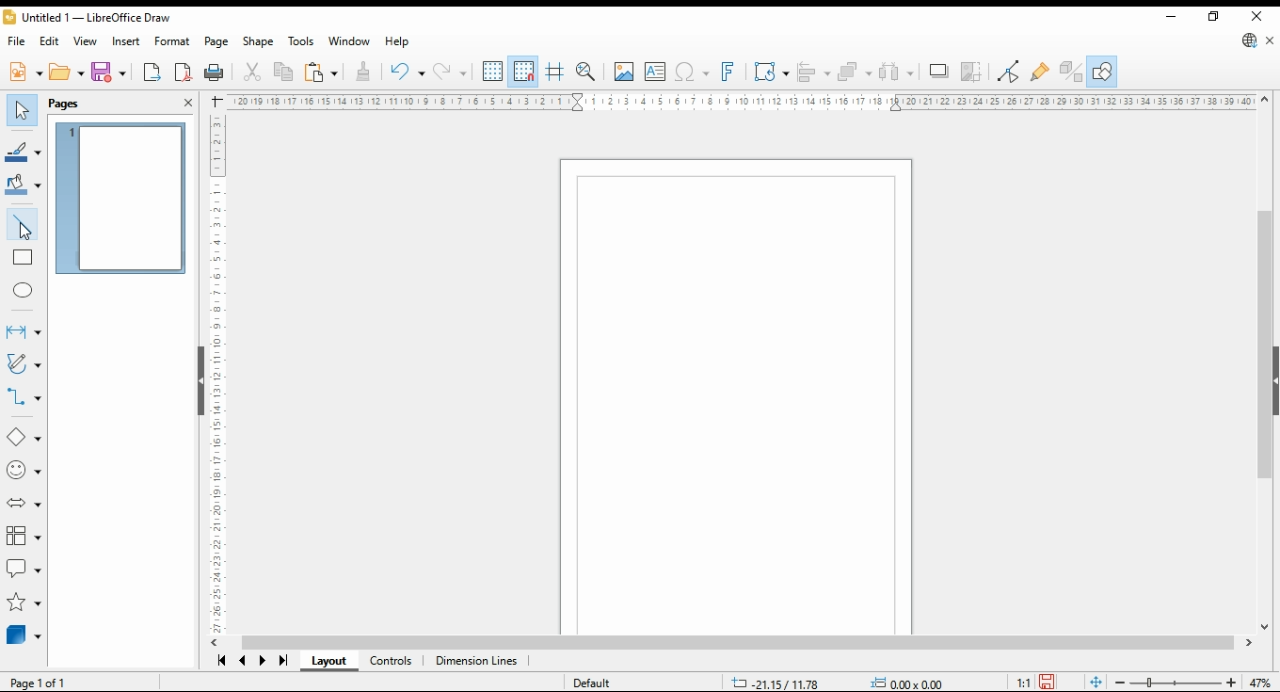  Describe the element at coordinates (82, 102) in the screenshot. I see `pages` at that location.